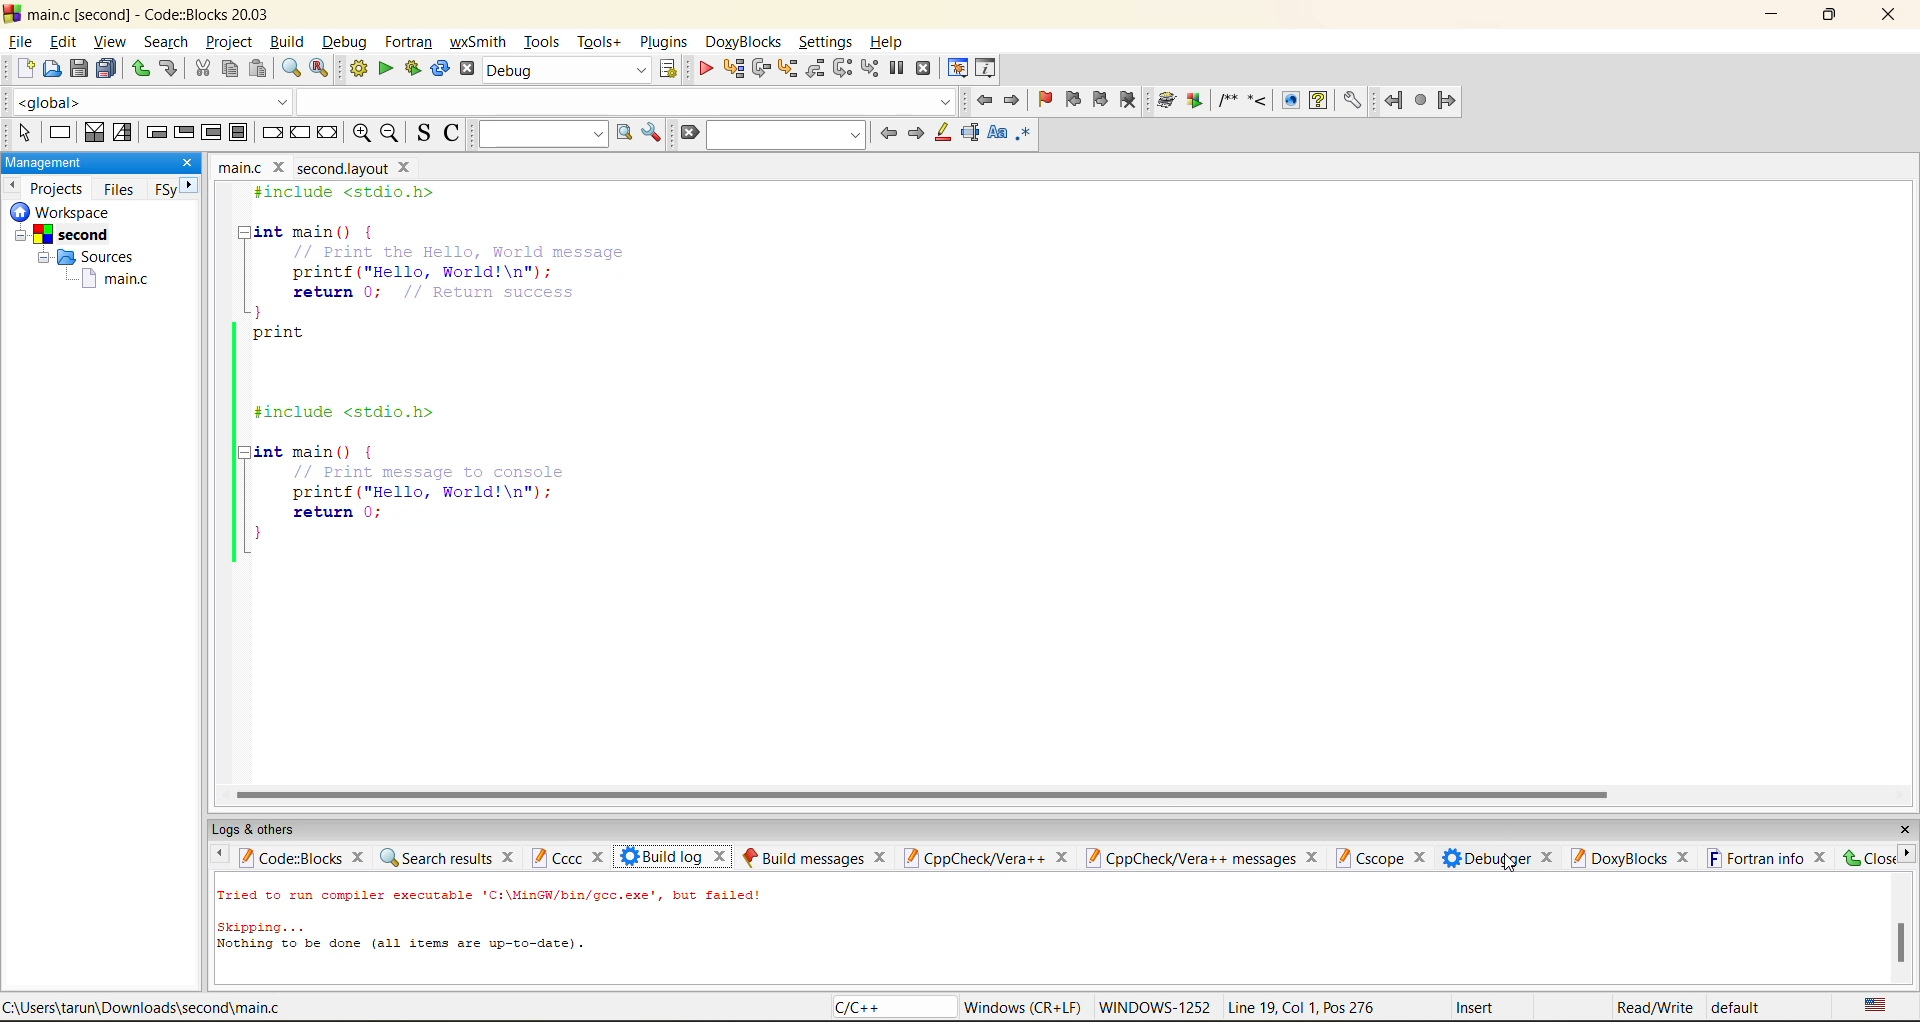  Describe the element at coordinates (1367, 1006) in the screenshot. I see `metadata` at that location.